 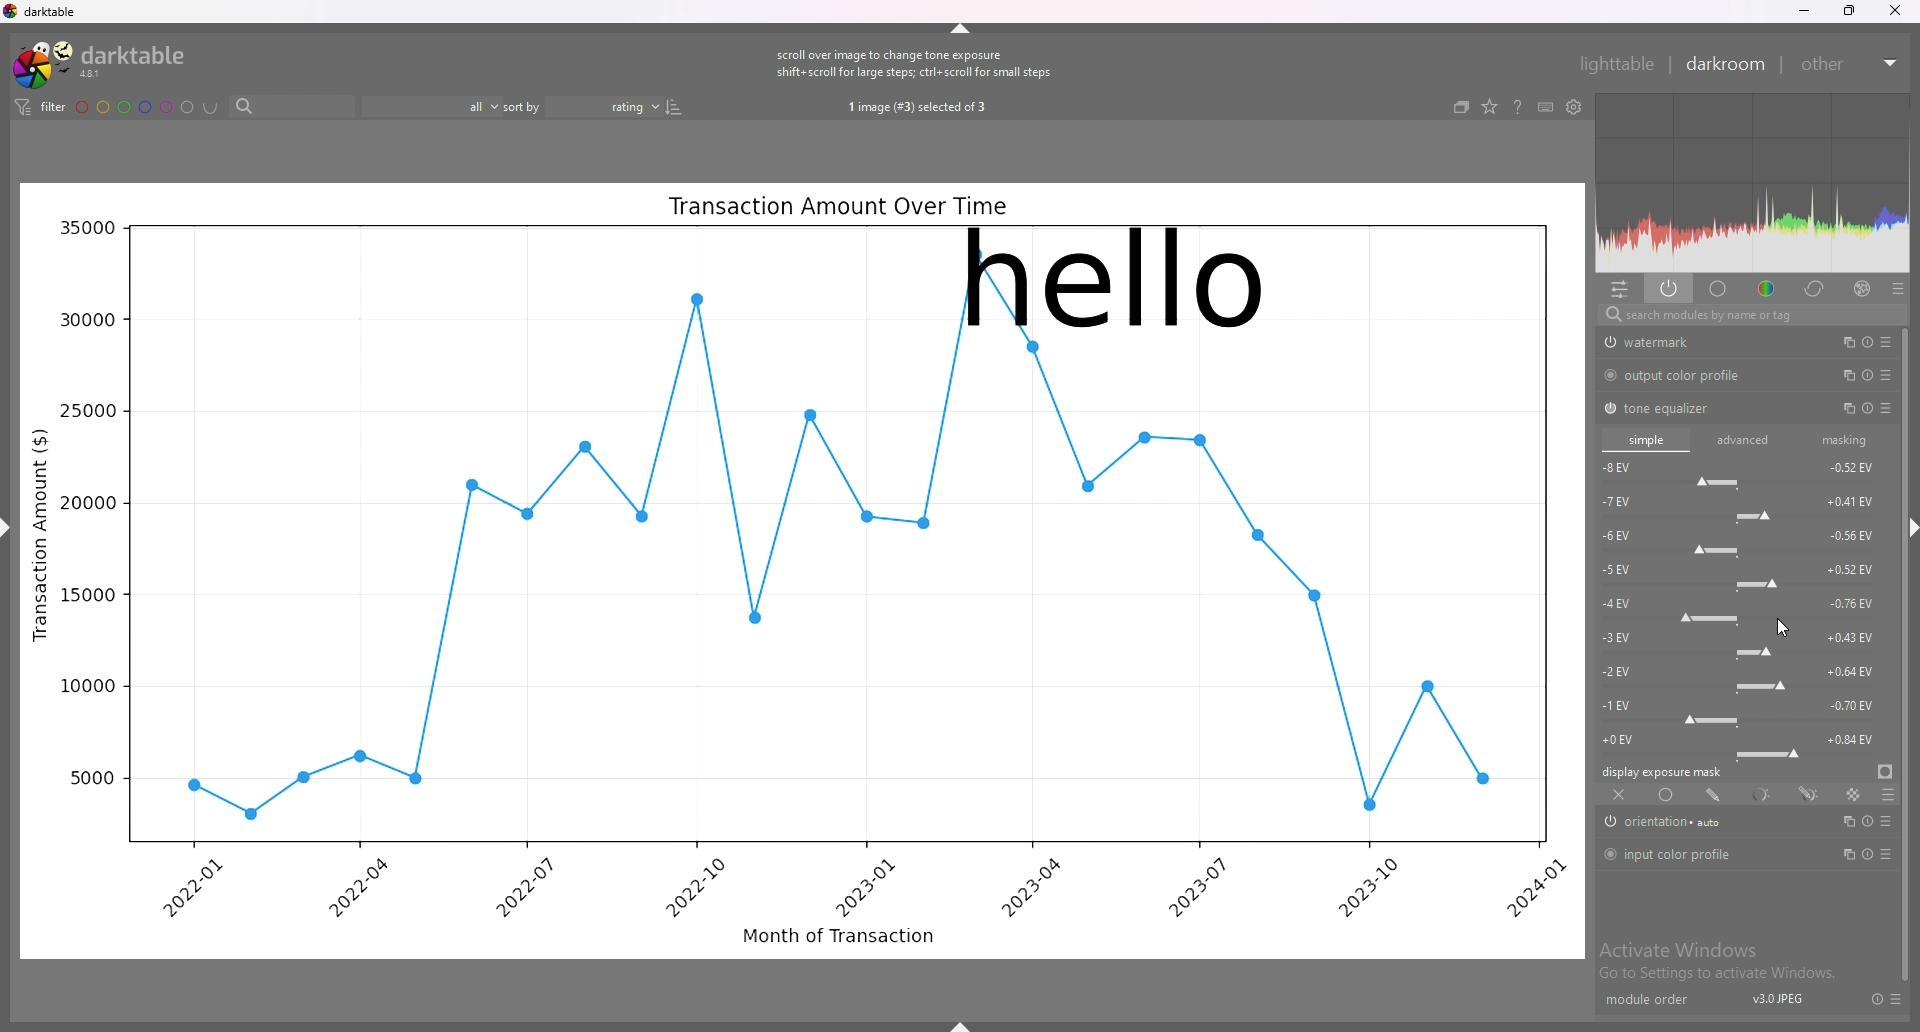 I want to click on drawn and parametric mask, so click(x=1807, y=793).